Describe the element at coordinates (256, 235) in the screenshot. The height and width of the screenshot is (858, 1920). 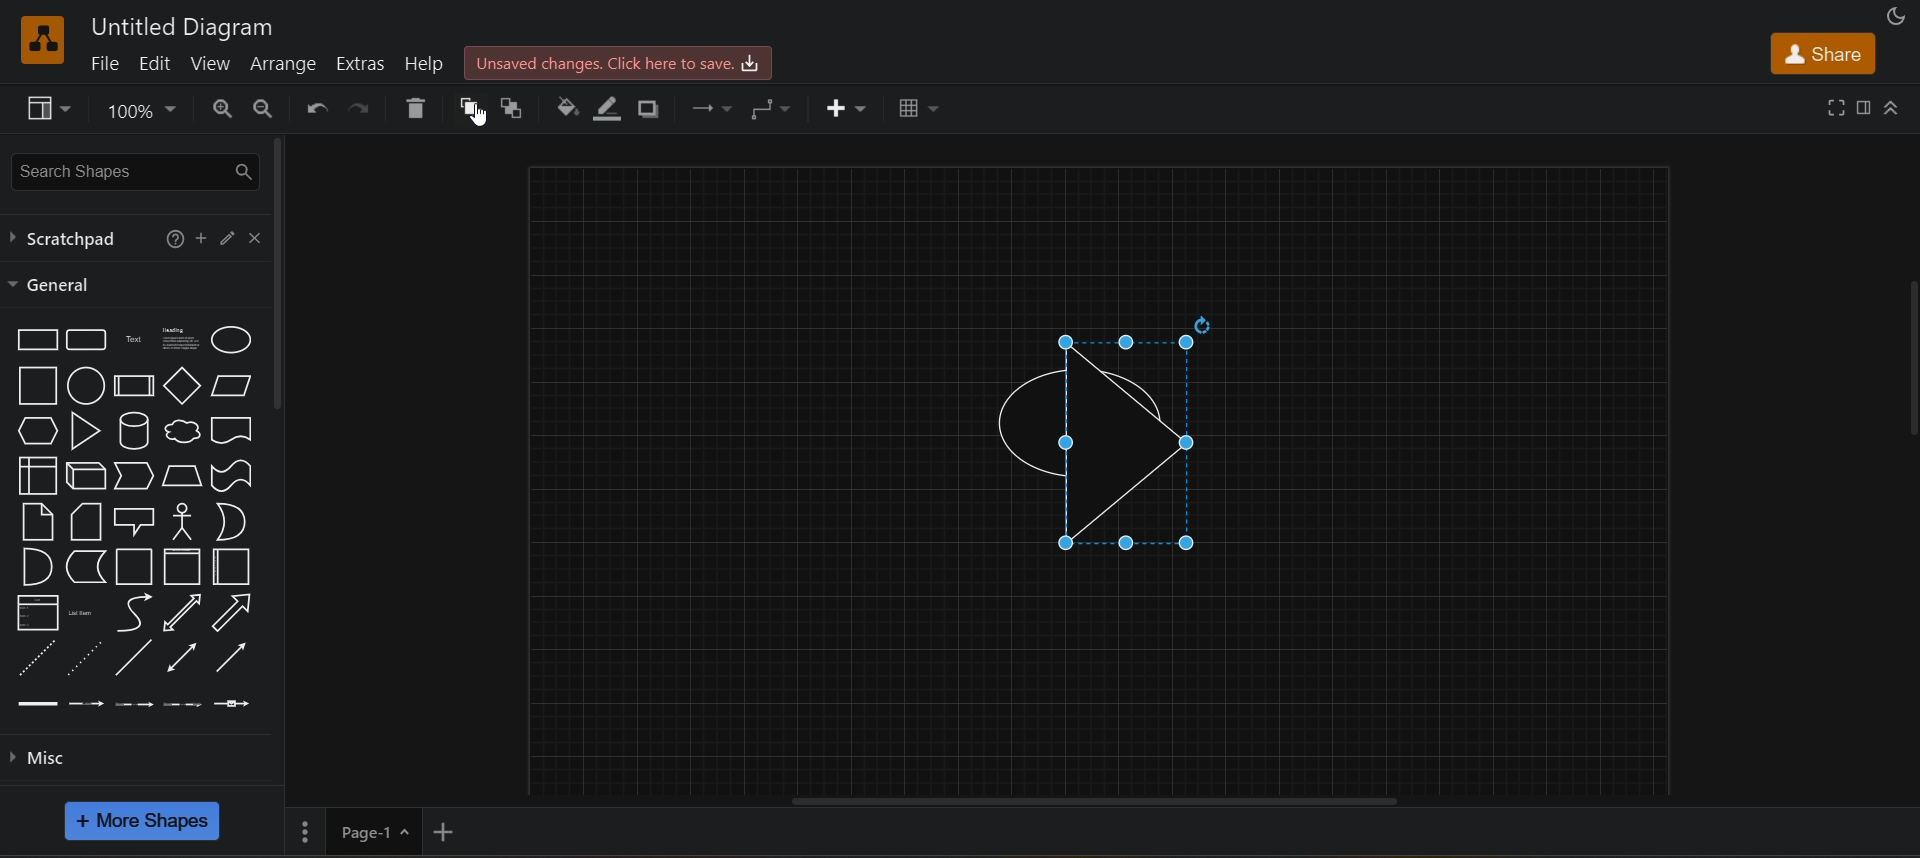
I see `close` at that location.